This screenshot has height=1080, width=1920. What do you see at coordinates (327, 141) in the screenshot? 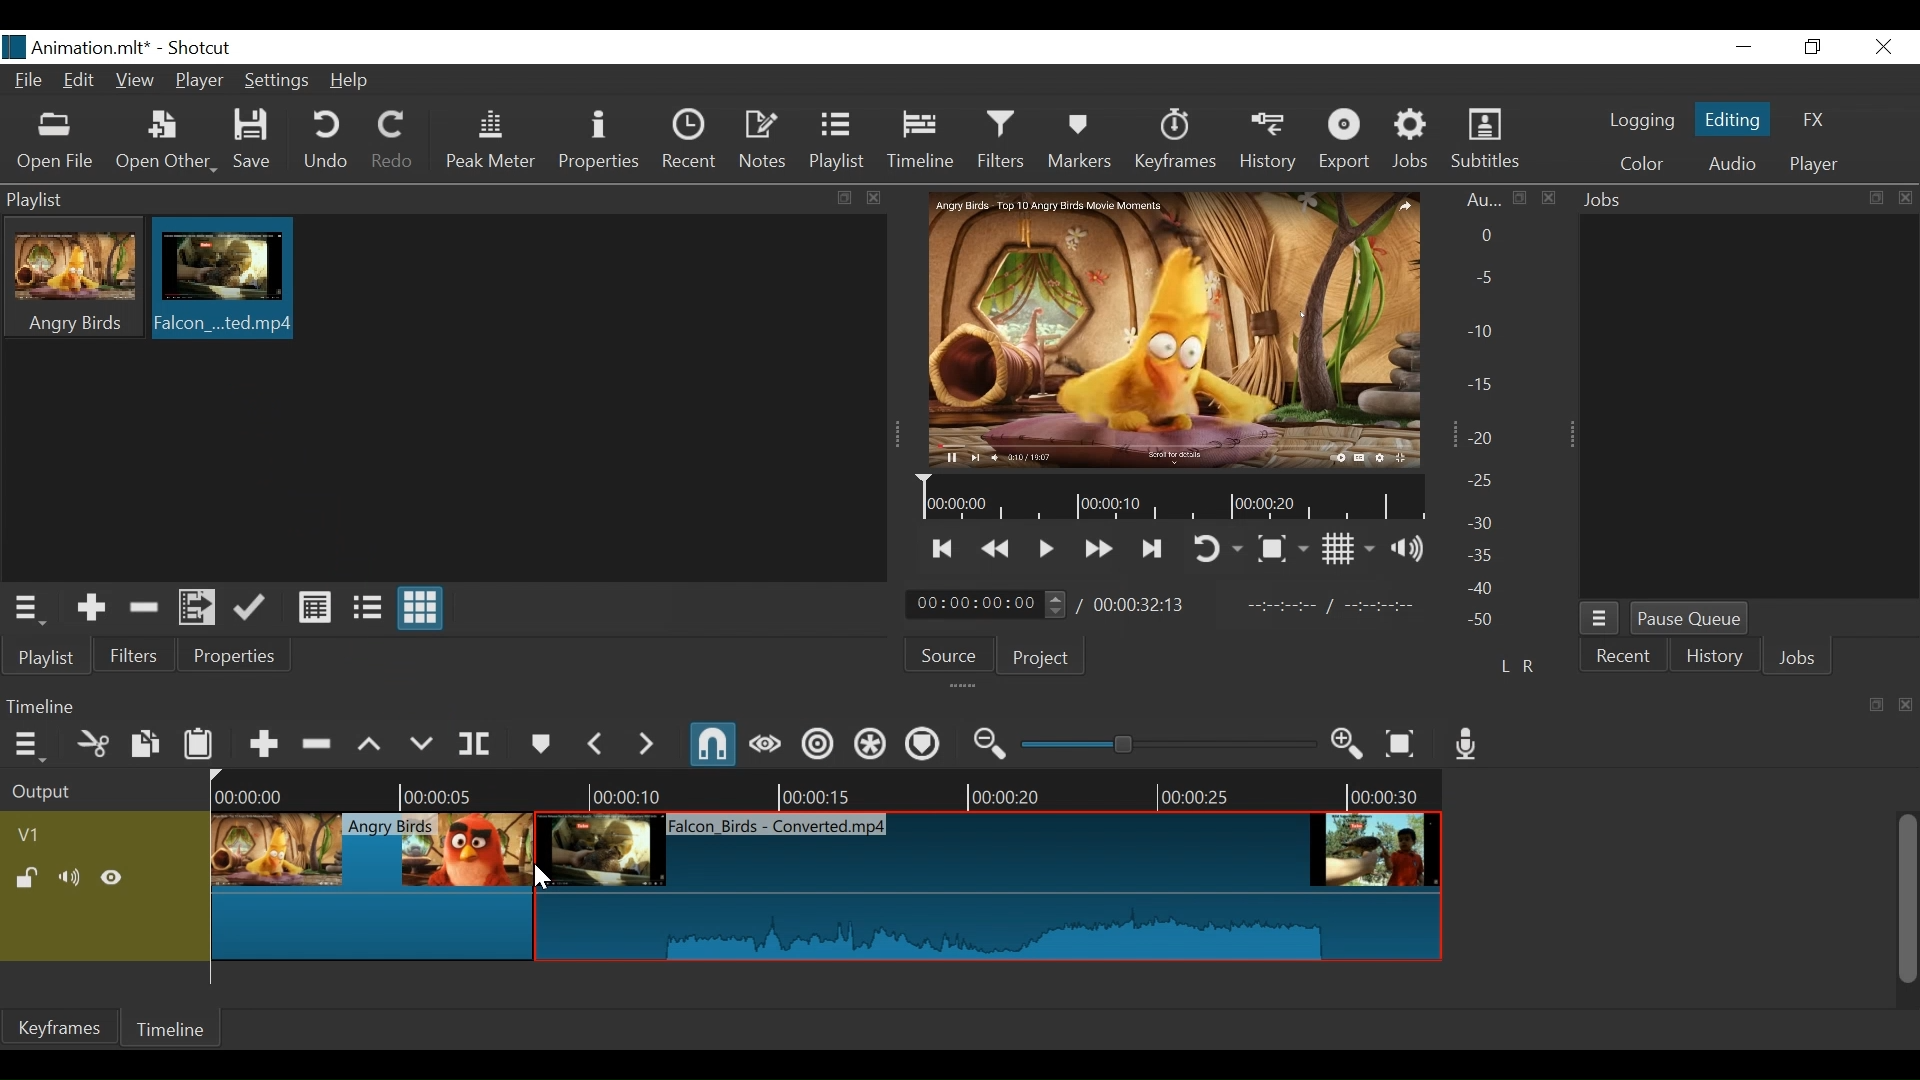
I see `Undo` at bounding box center [327, 141].